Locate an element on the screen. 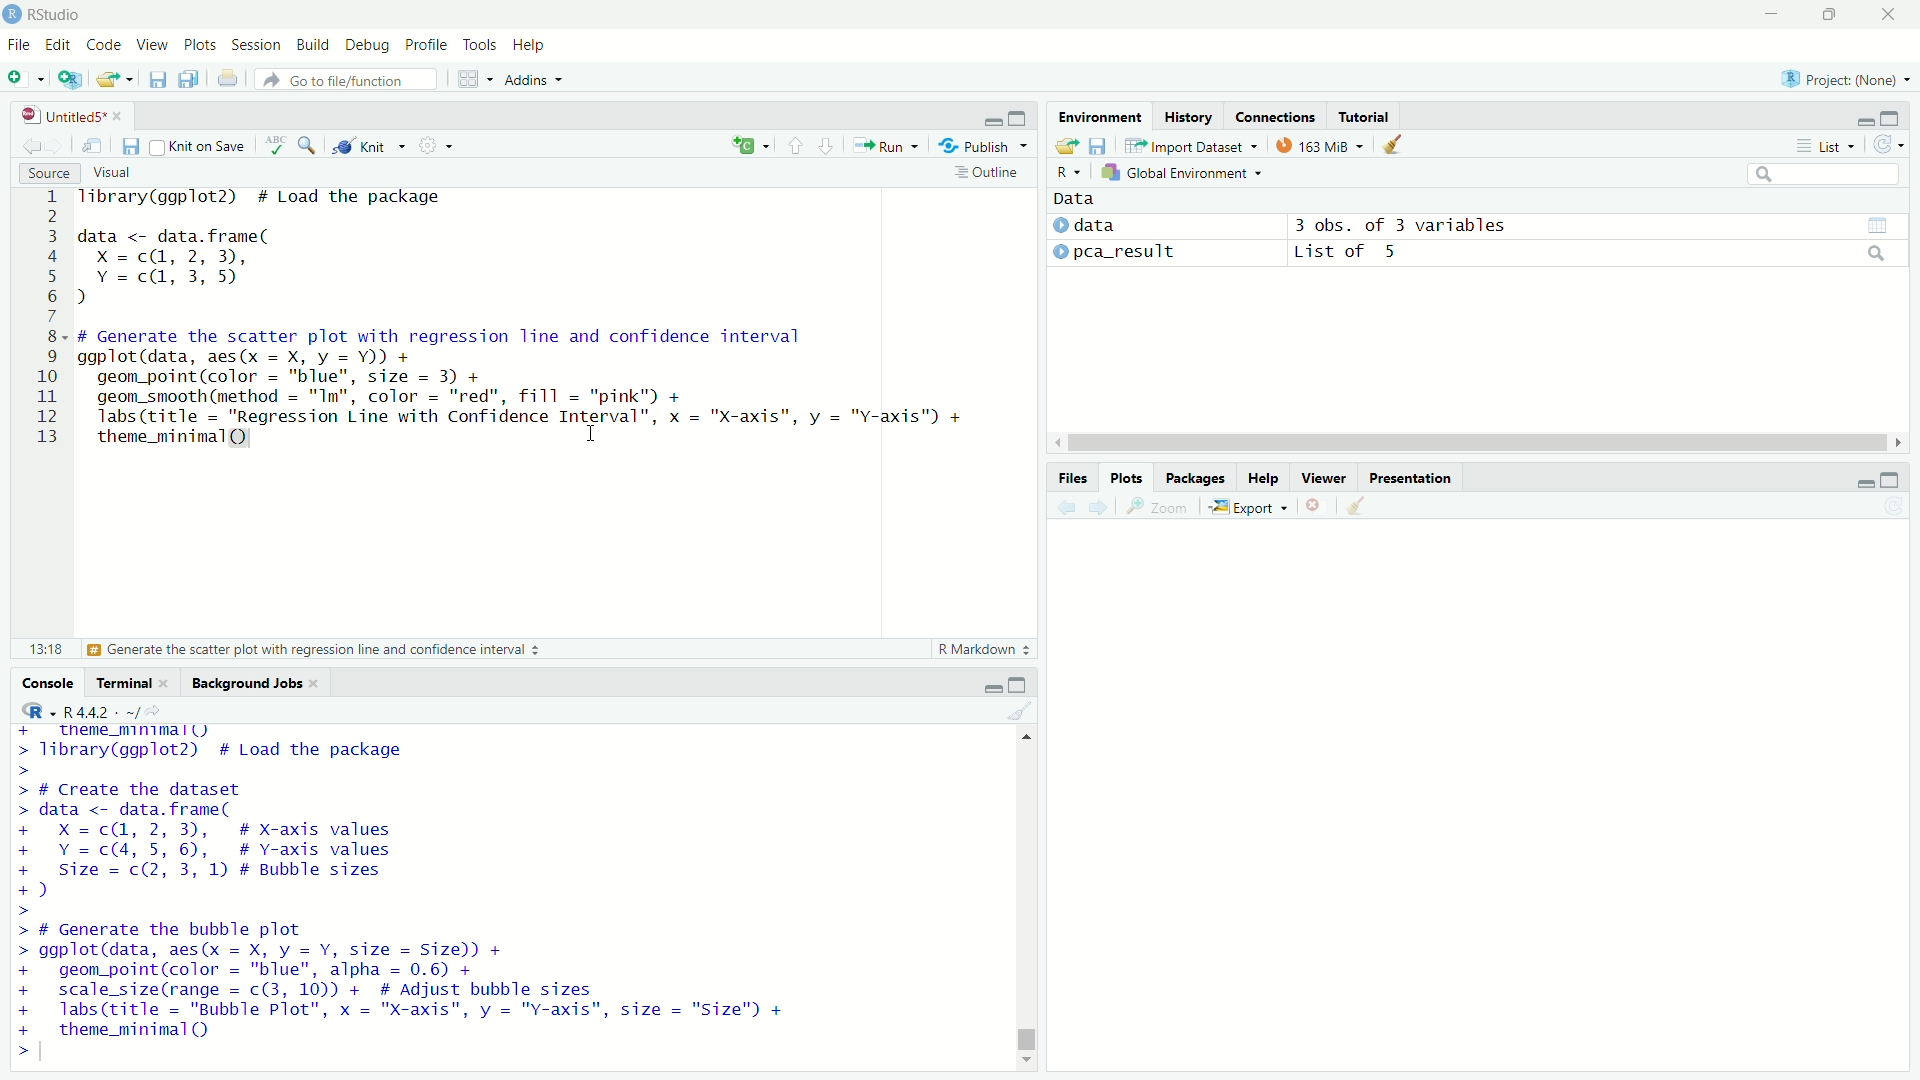 This screenshot has width=1920, height=1080. Zoom is located at coordinates (1160, 507).